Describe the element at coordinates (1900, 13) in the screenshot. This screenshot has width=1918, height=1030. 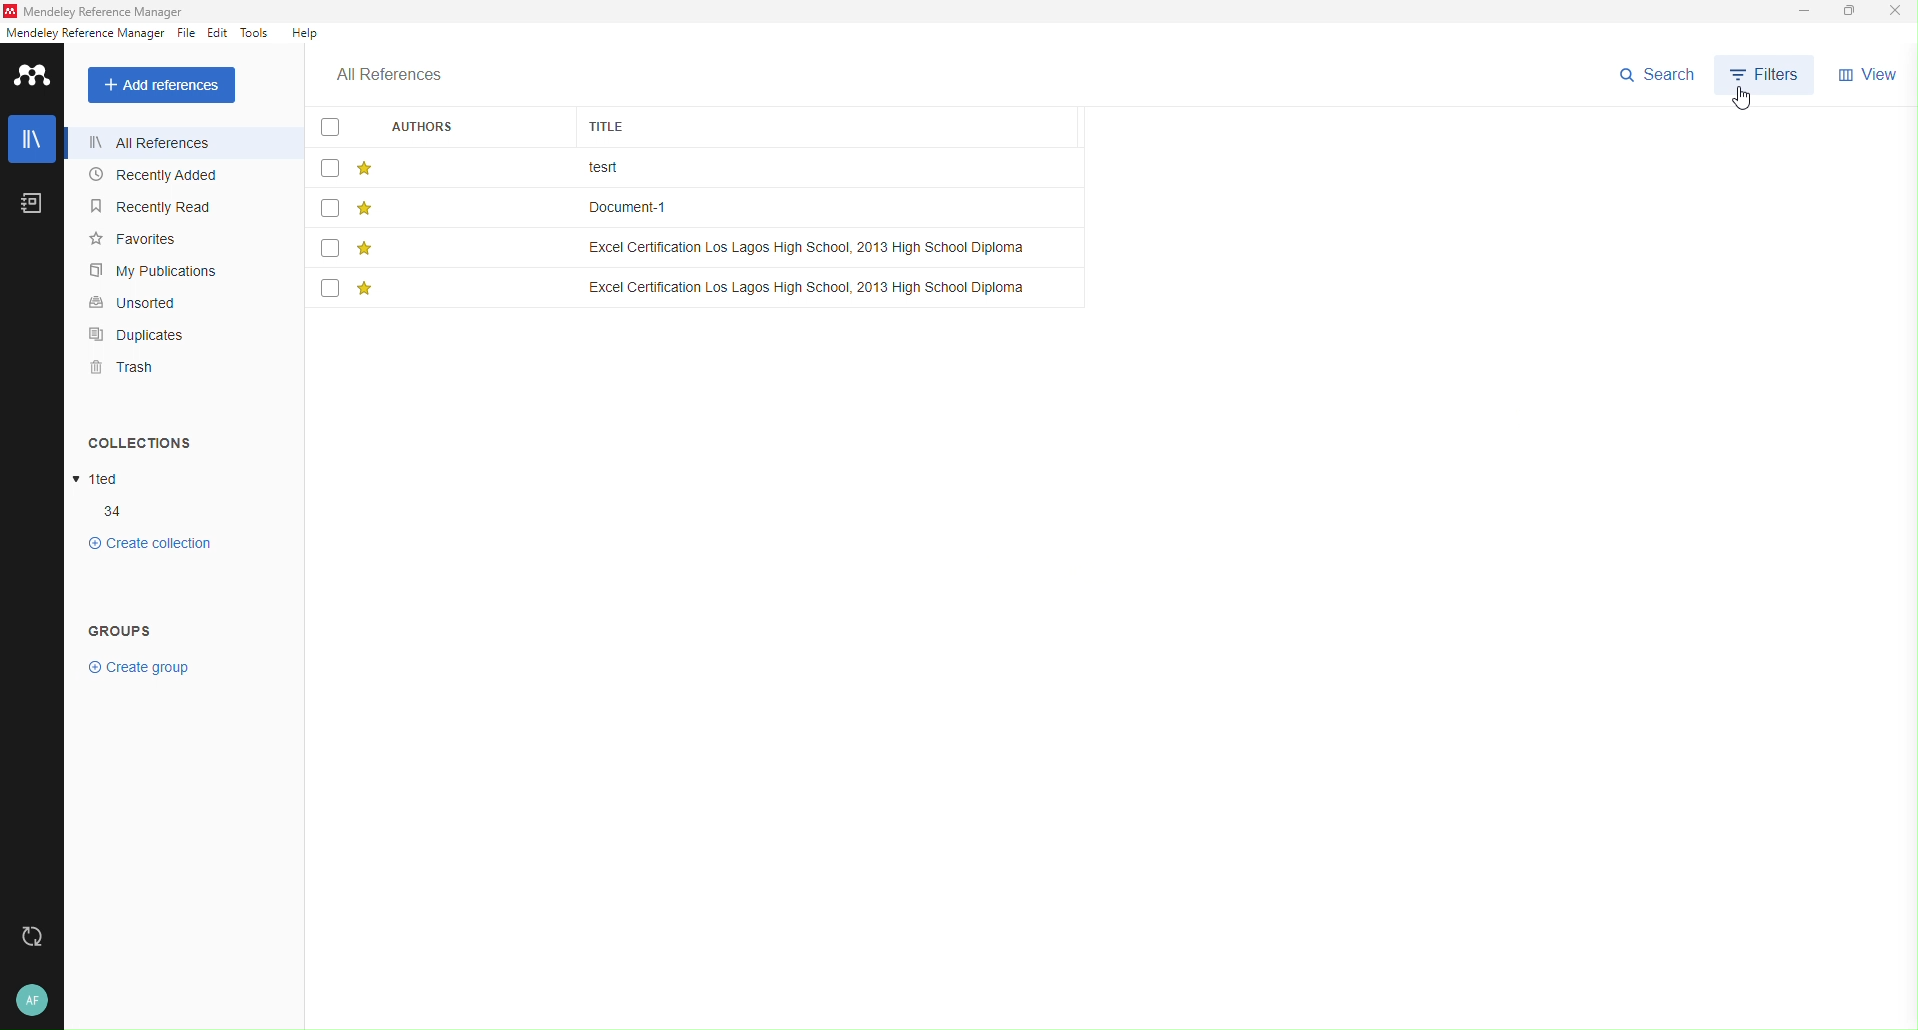
I see `Close` at that location.